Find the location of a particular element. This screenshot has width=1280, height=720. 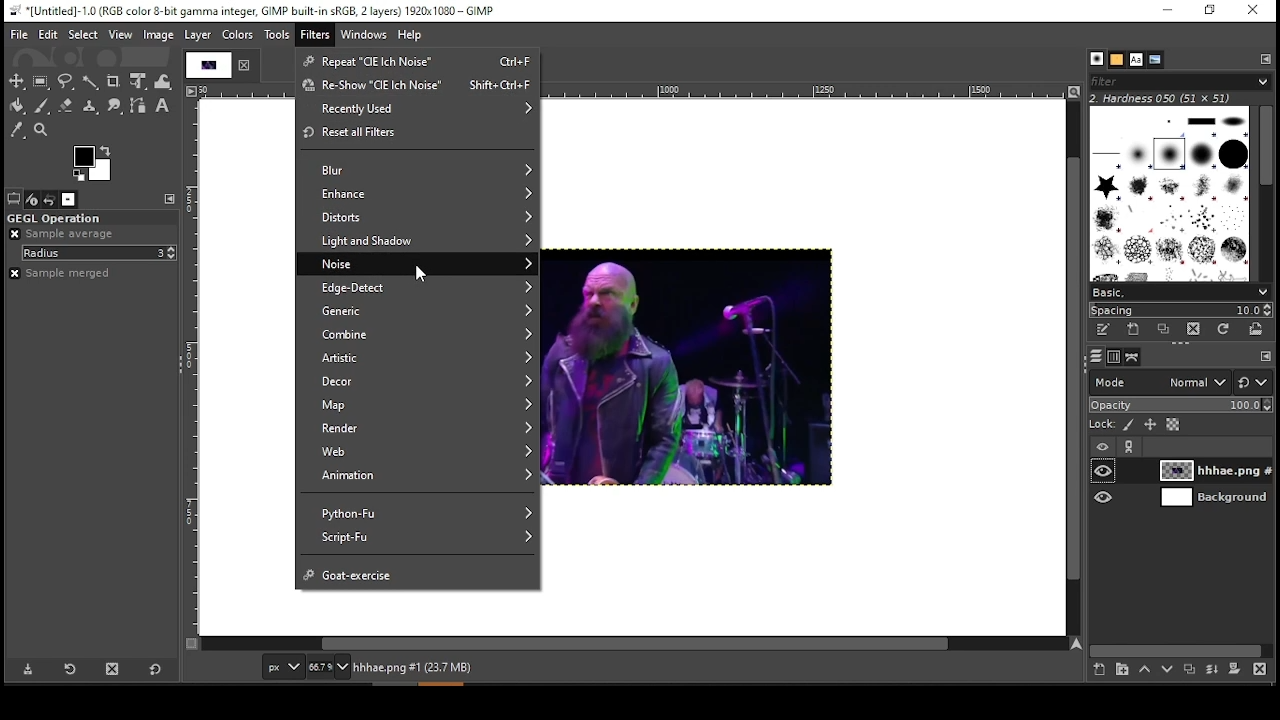

combine is located at coordinates (419, 336).